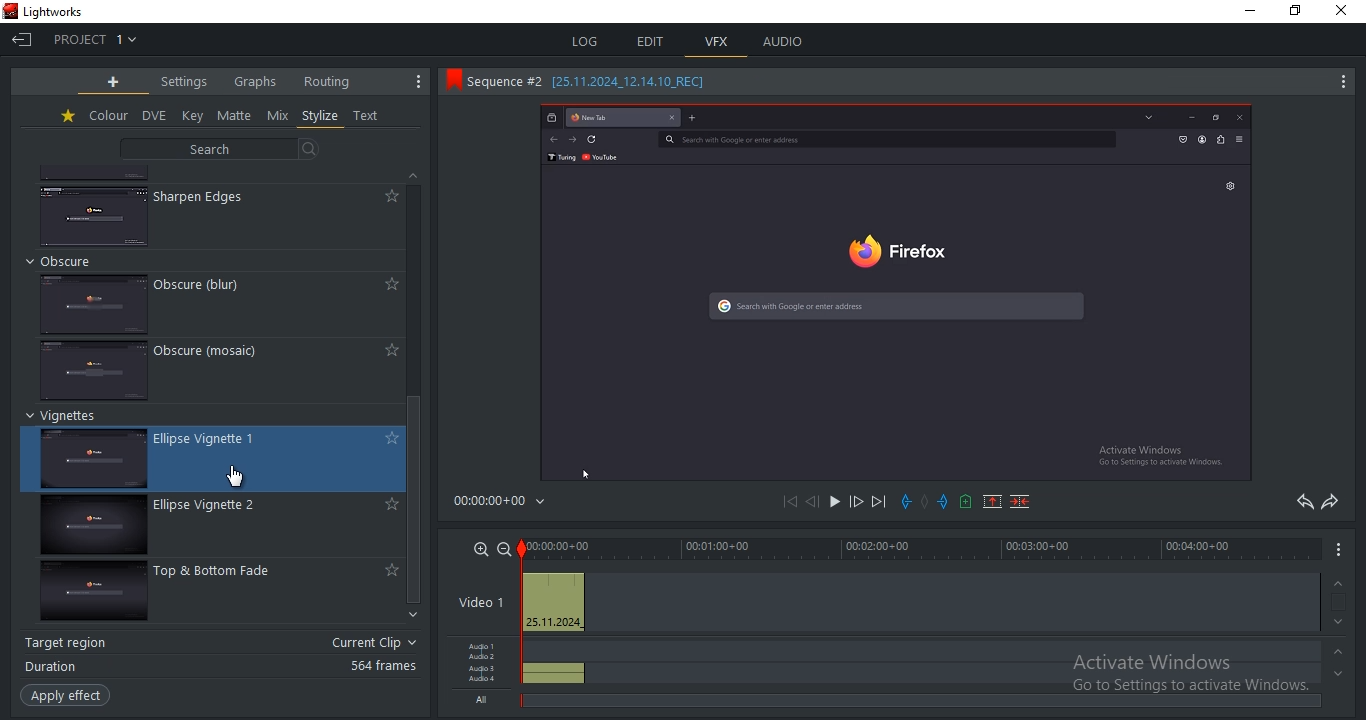  What do you see at coordinates (1299, 503) in the screenshot?
I see `undo` at bounding box center [1299, 503].